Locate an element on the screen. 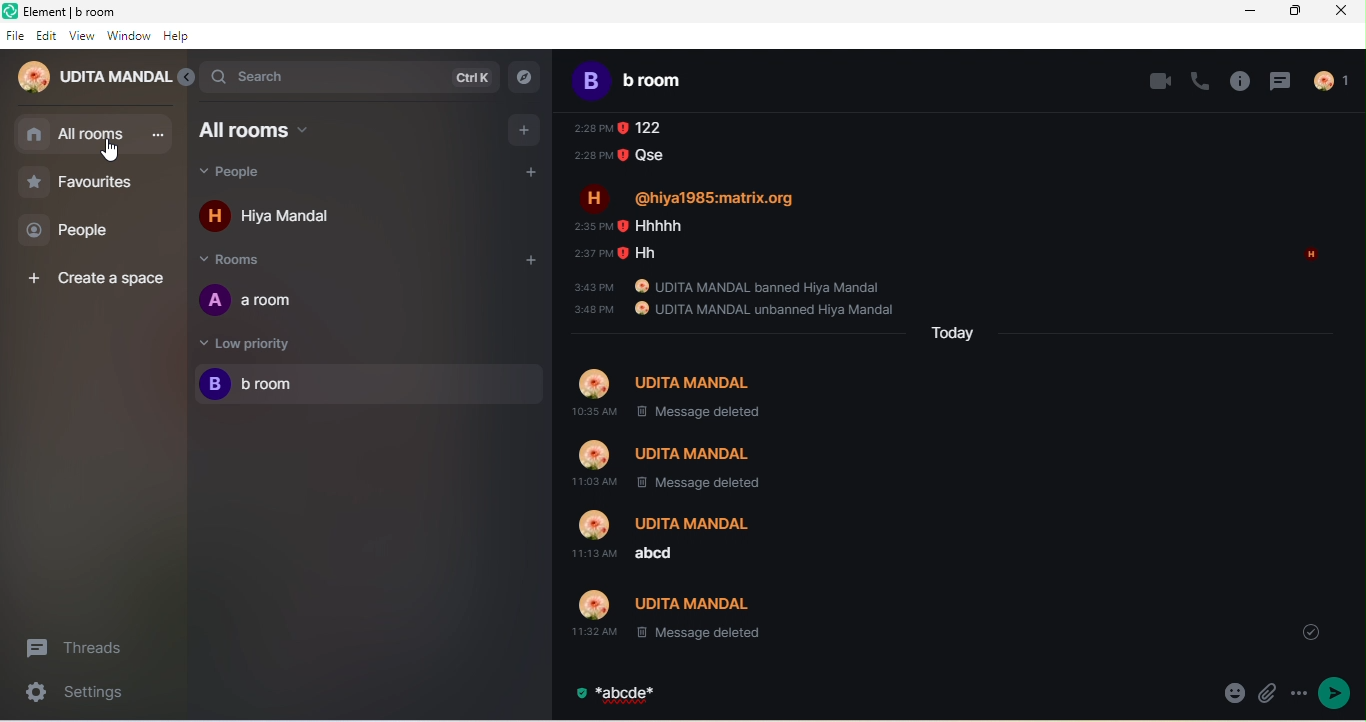  options is located at coordinates (1297, 694).